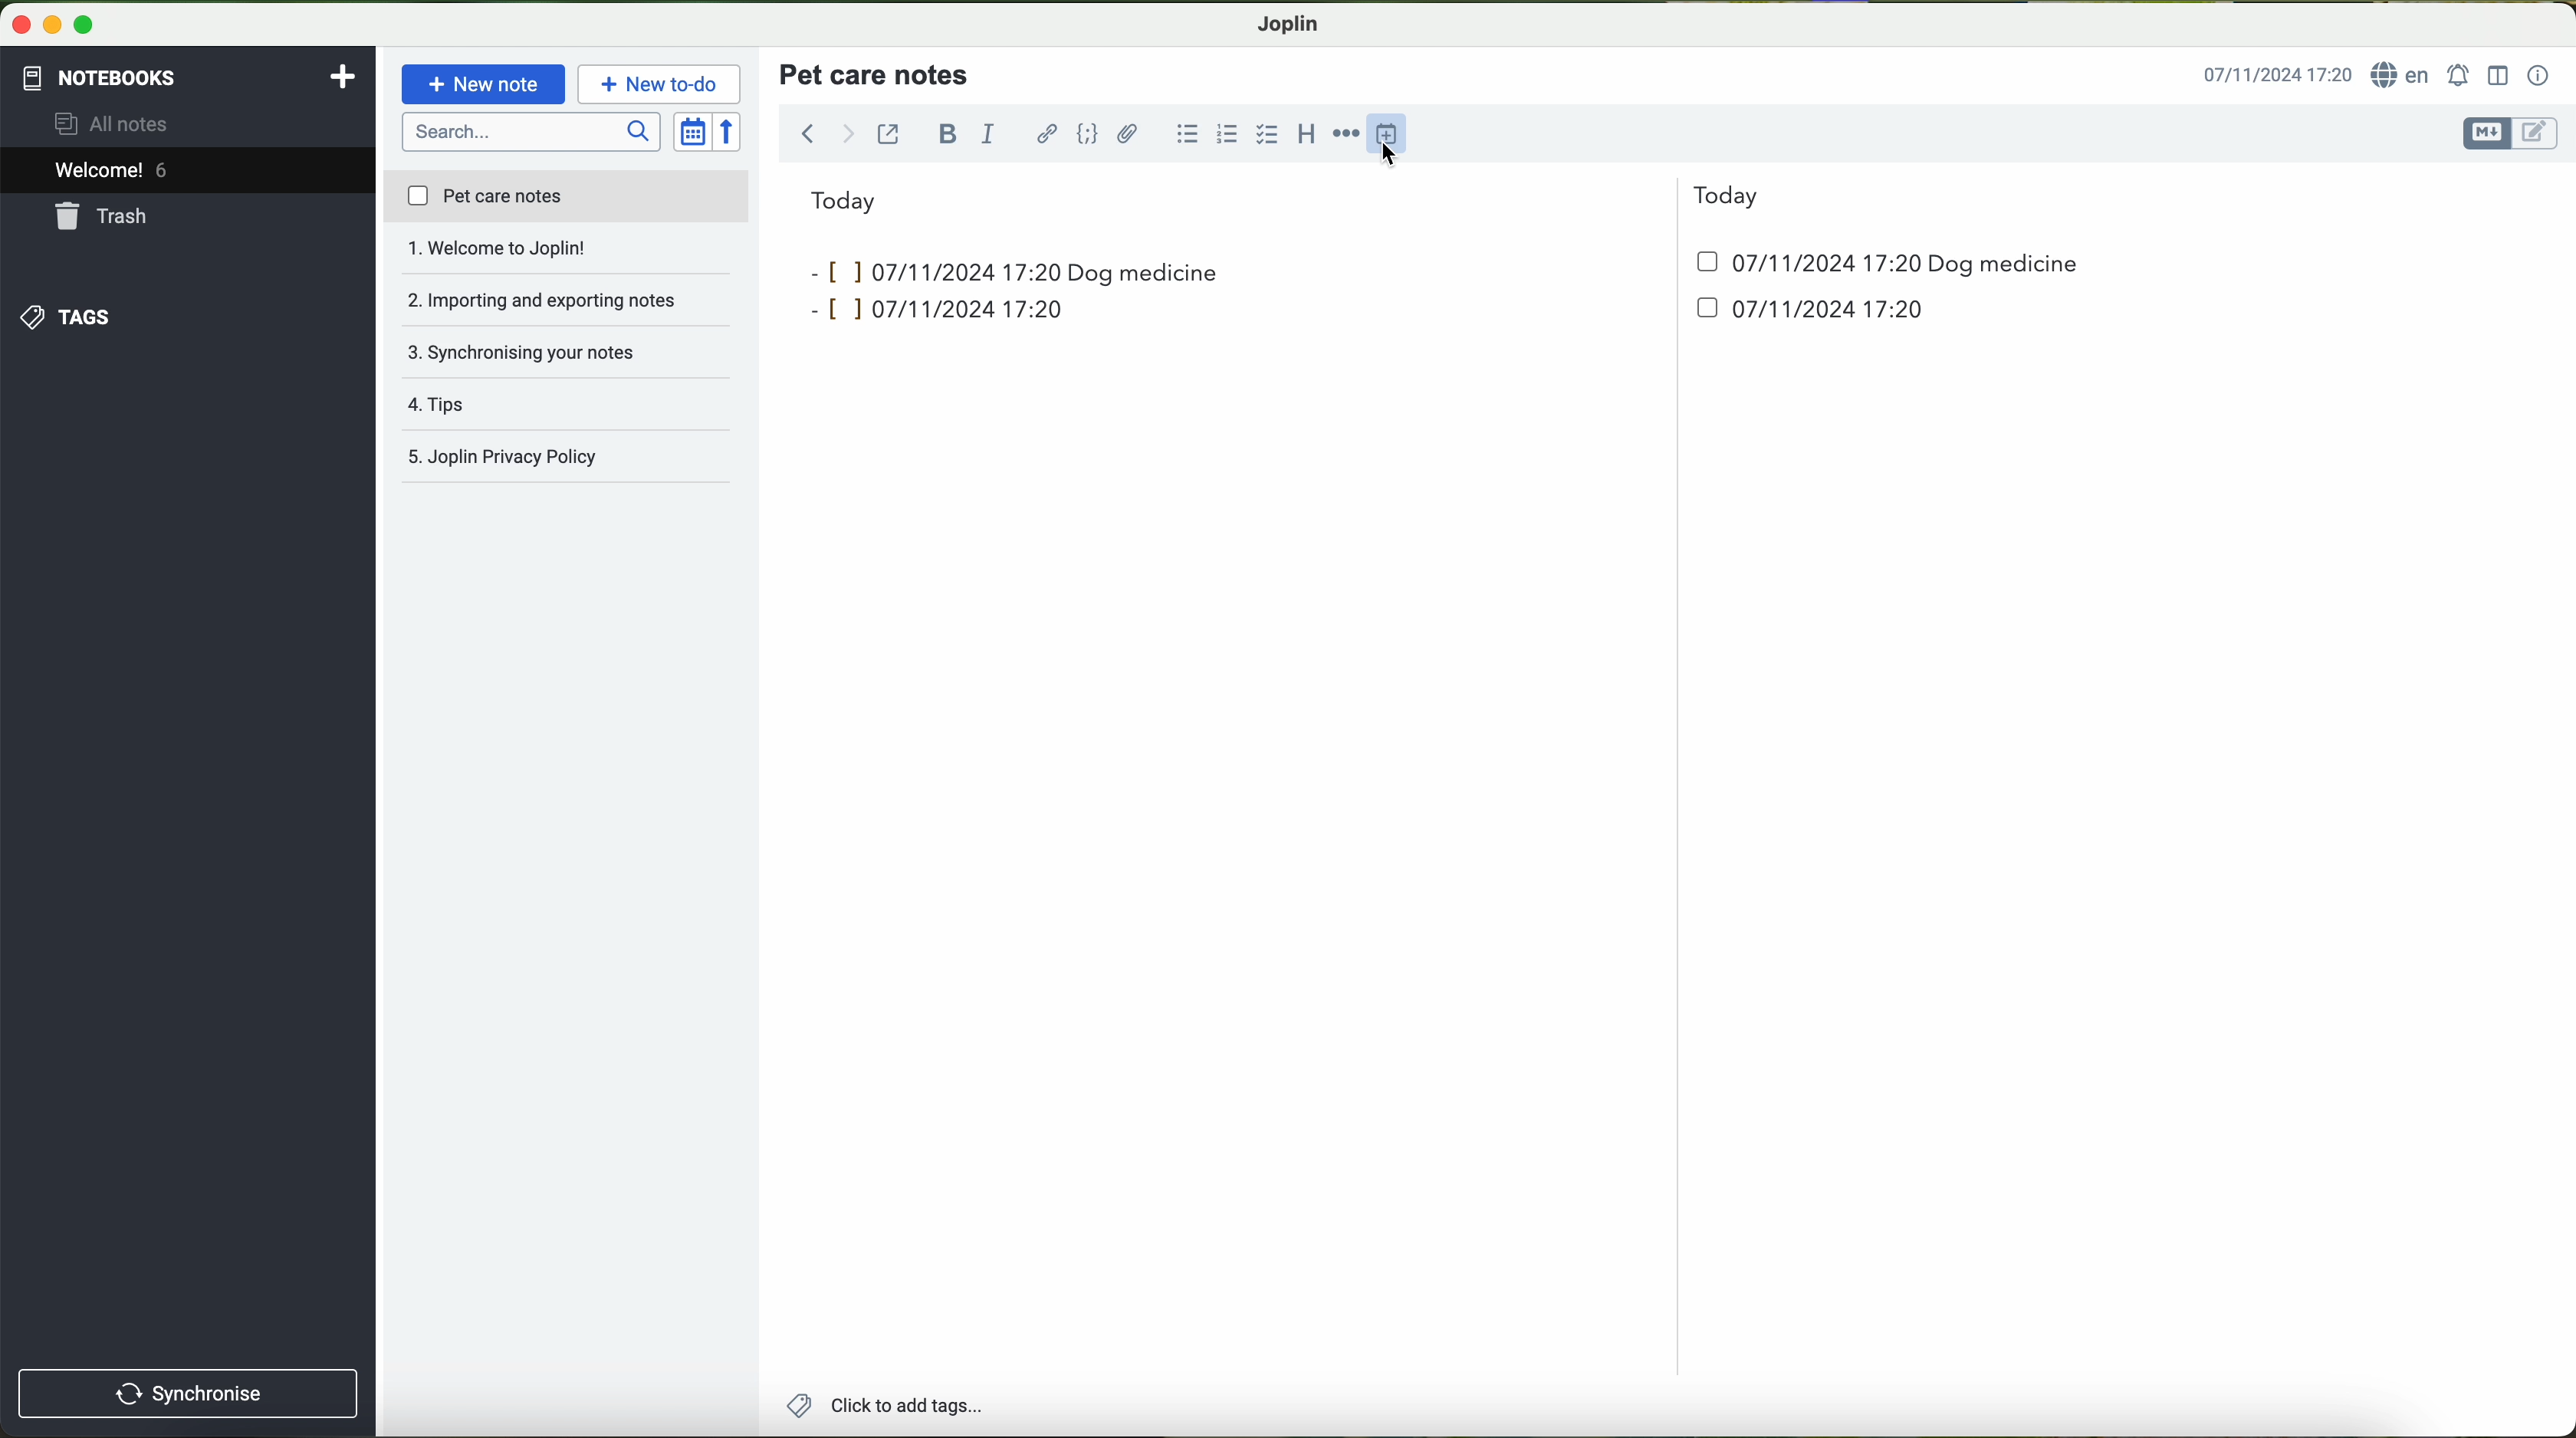 This screenshot has height=1438, width=2576. What do you see at coordinates (2276, 76) in the screenshot?
I see `hour and date` at bounding box center [2276, 76].